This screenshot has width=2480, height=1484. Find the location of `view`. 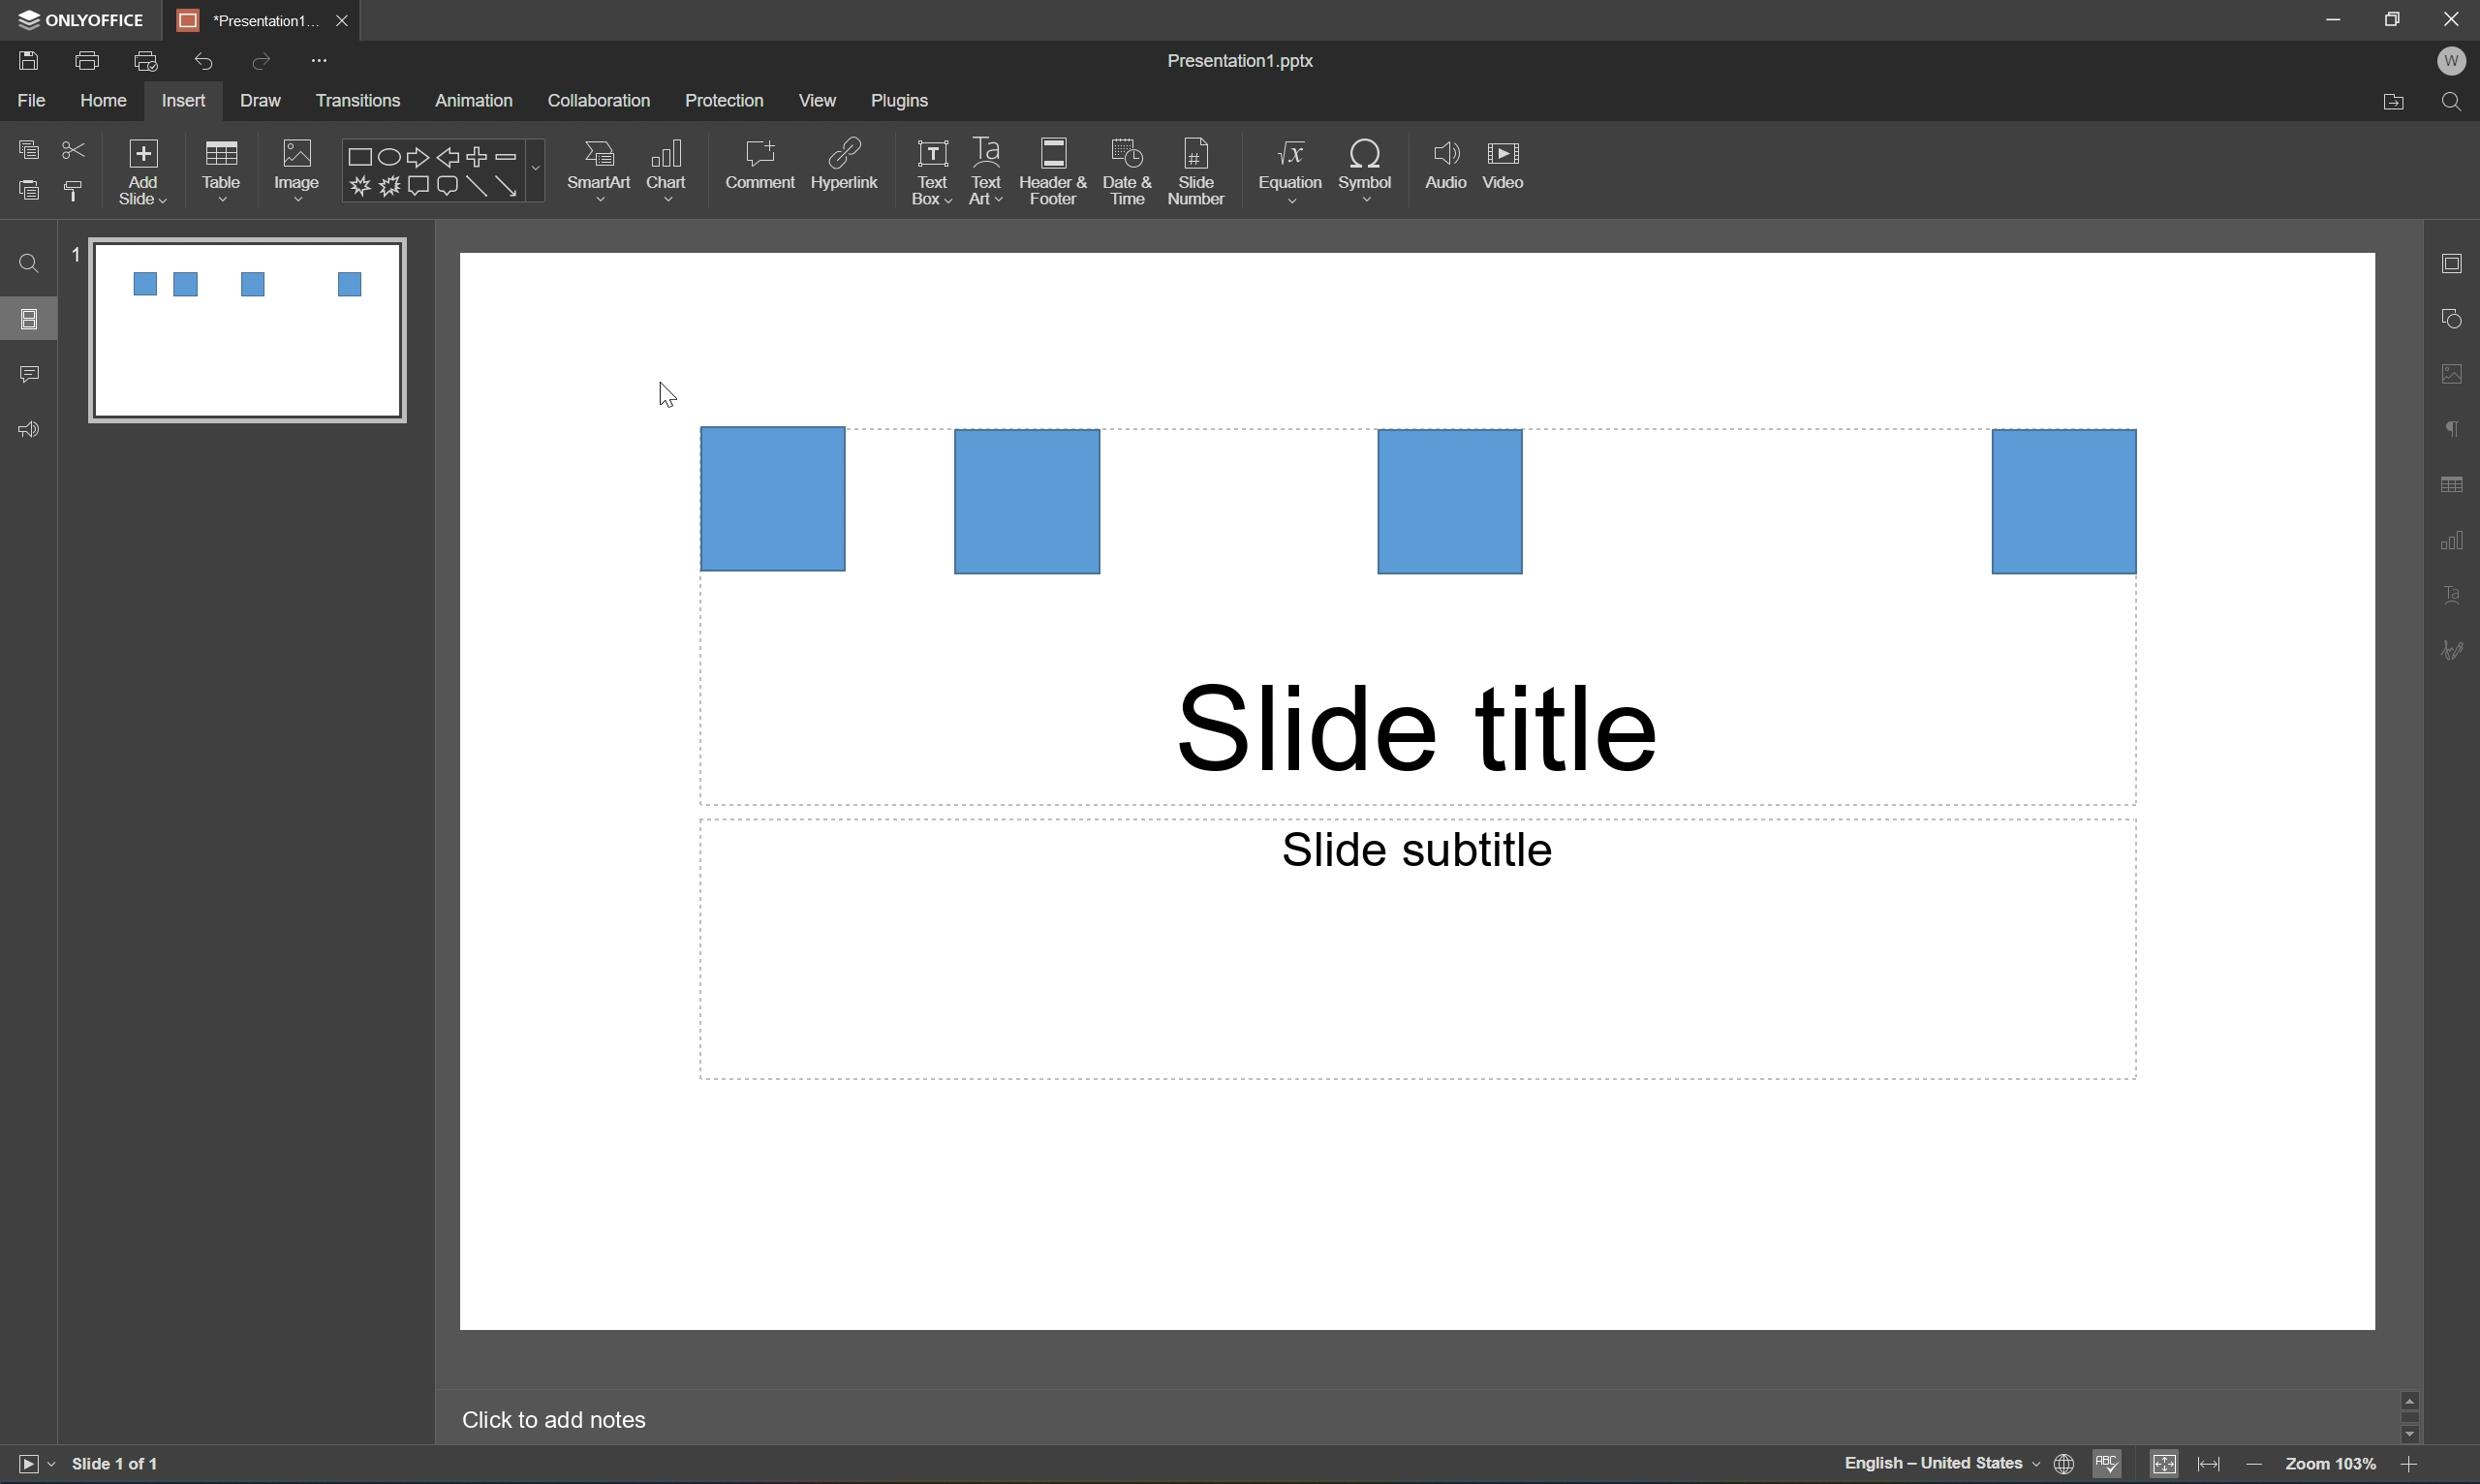

view is located at coordinates (814, 100).